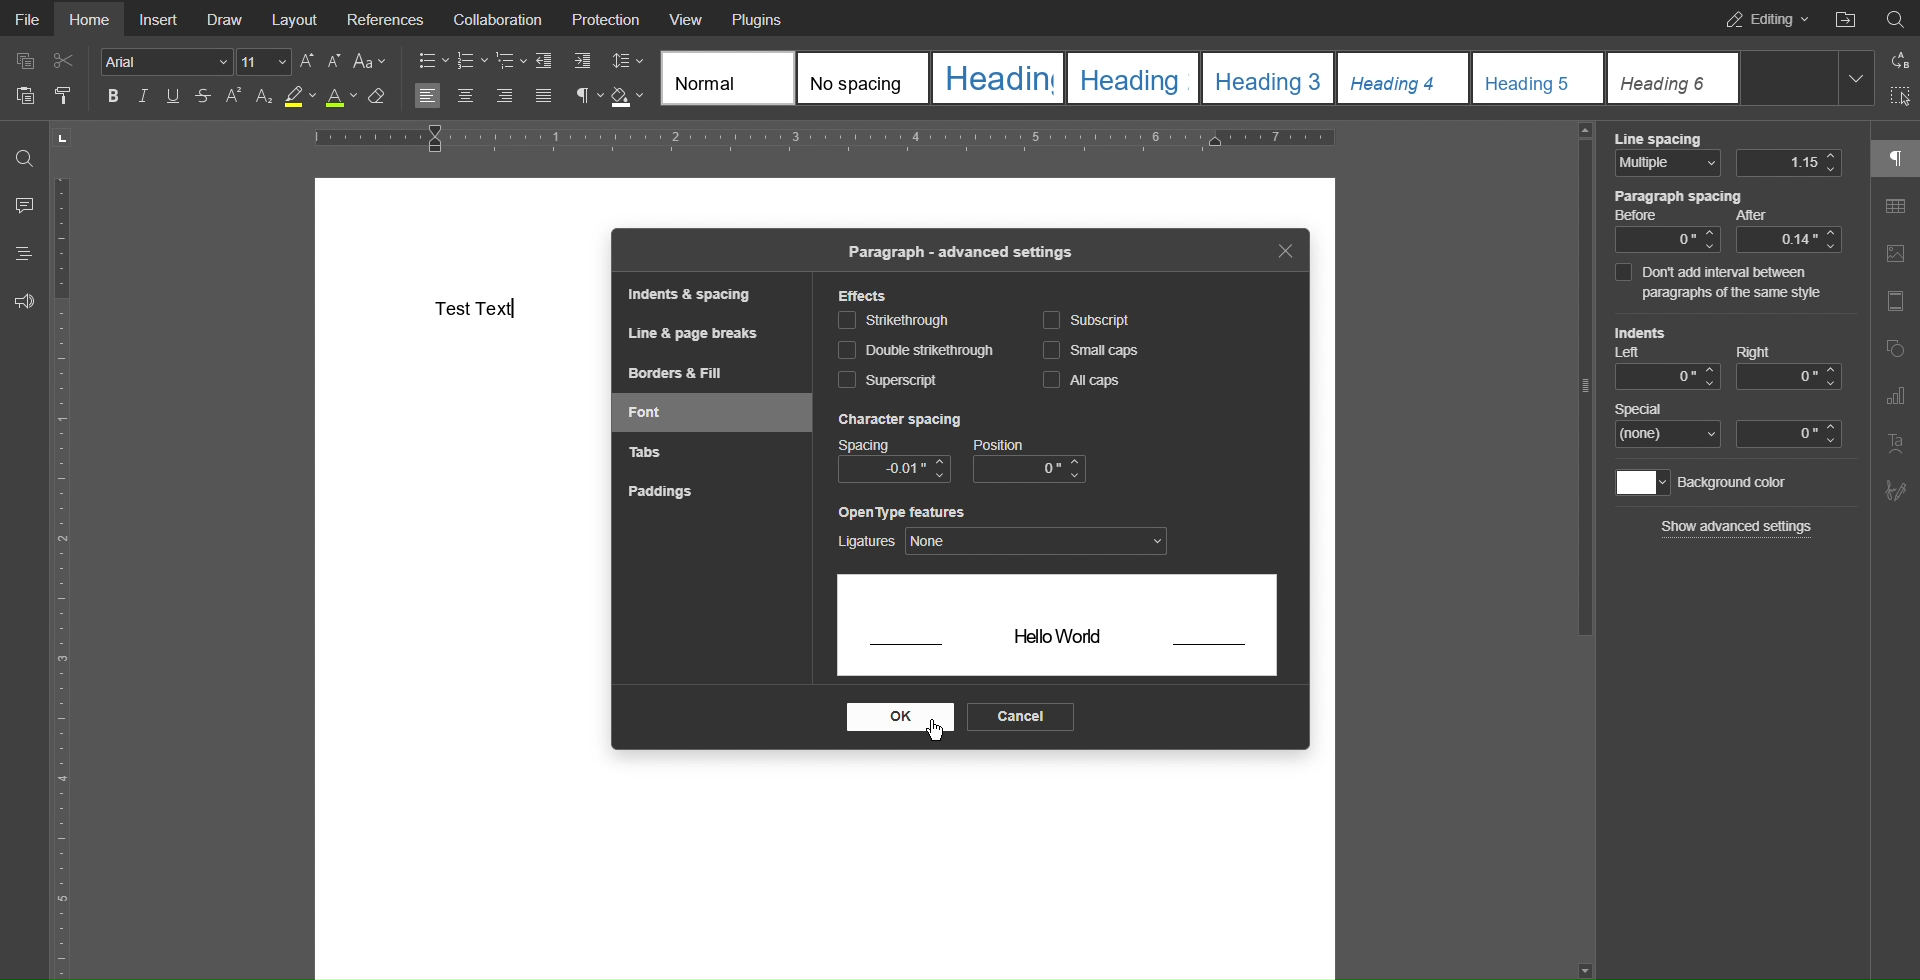 Image resolution: width=1920 pixels, height=980 pixels. Describe the element at coordinates (1019, 717) in the screenshot. I see `Cancel` at that location.